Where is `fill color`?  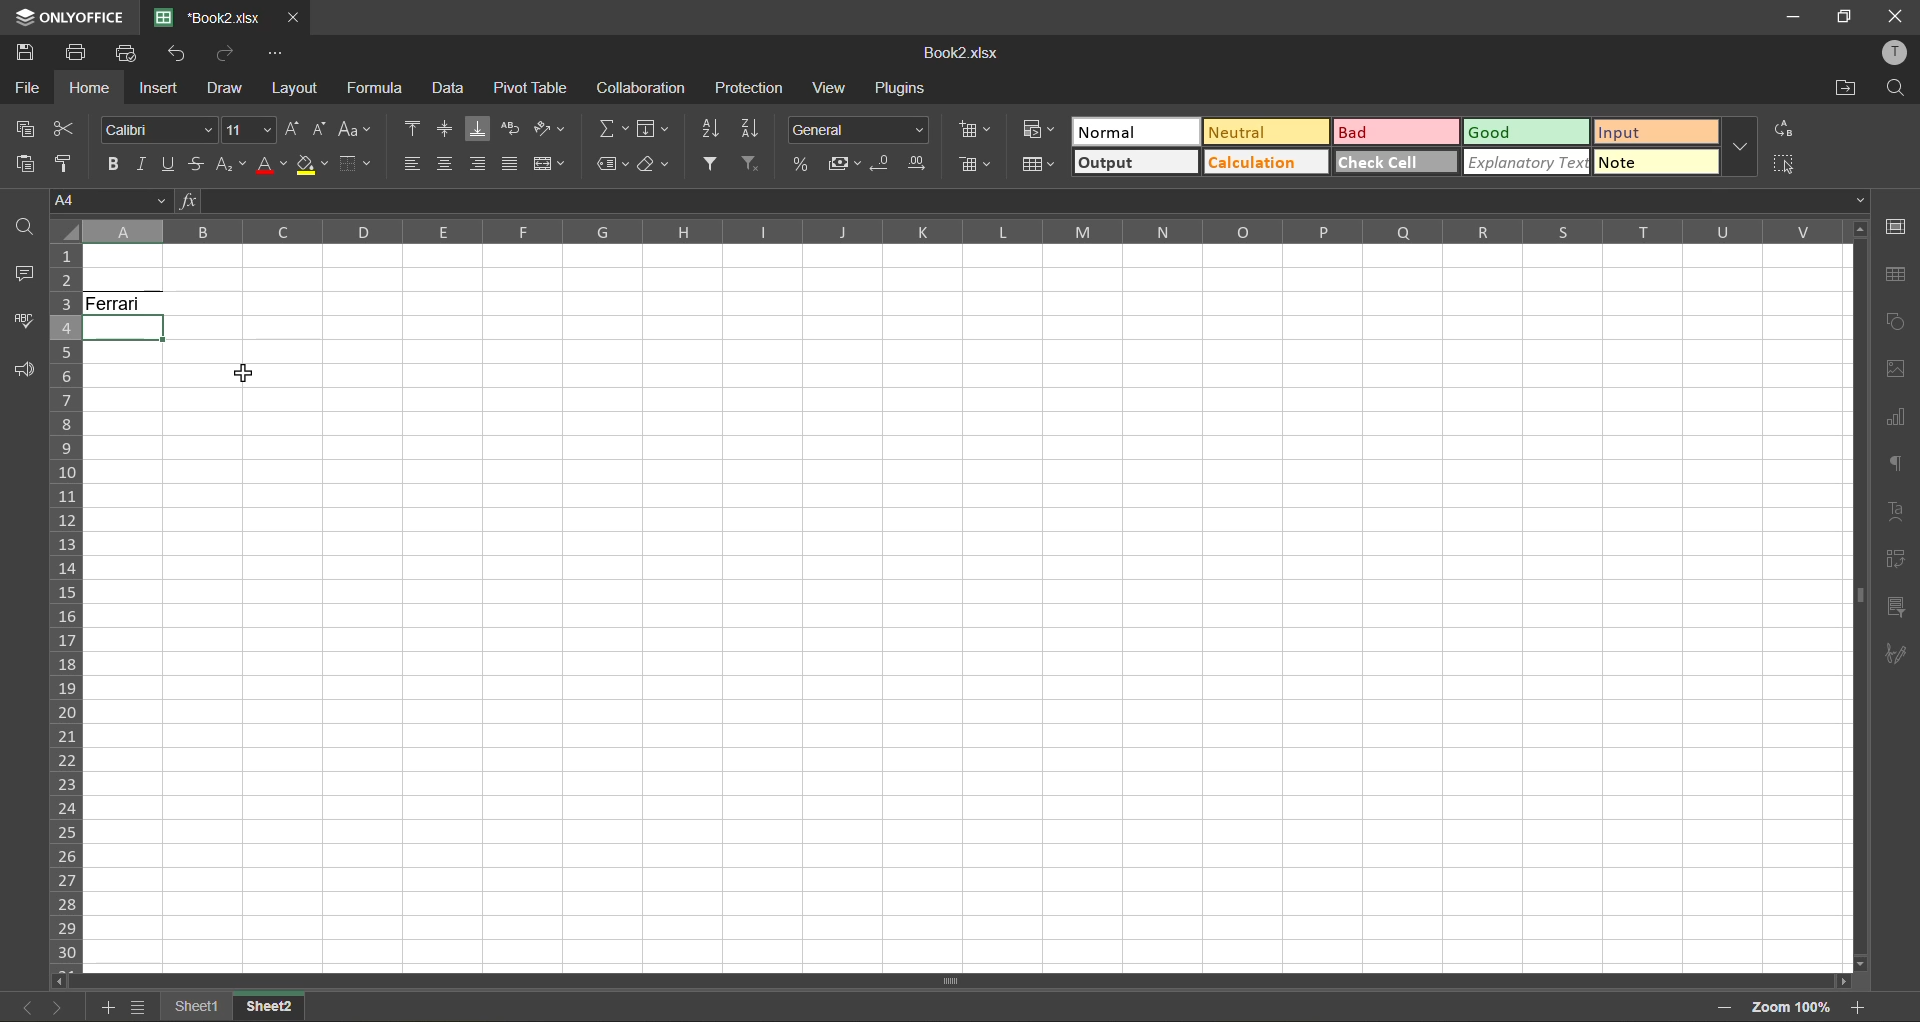
fill color is located at coordinates (307, 164).